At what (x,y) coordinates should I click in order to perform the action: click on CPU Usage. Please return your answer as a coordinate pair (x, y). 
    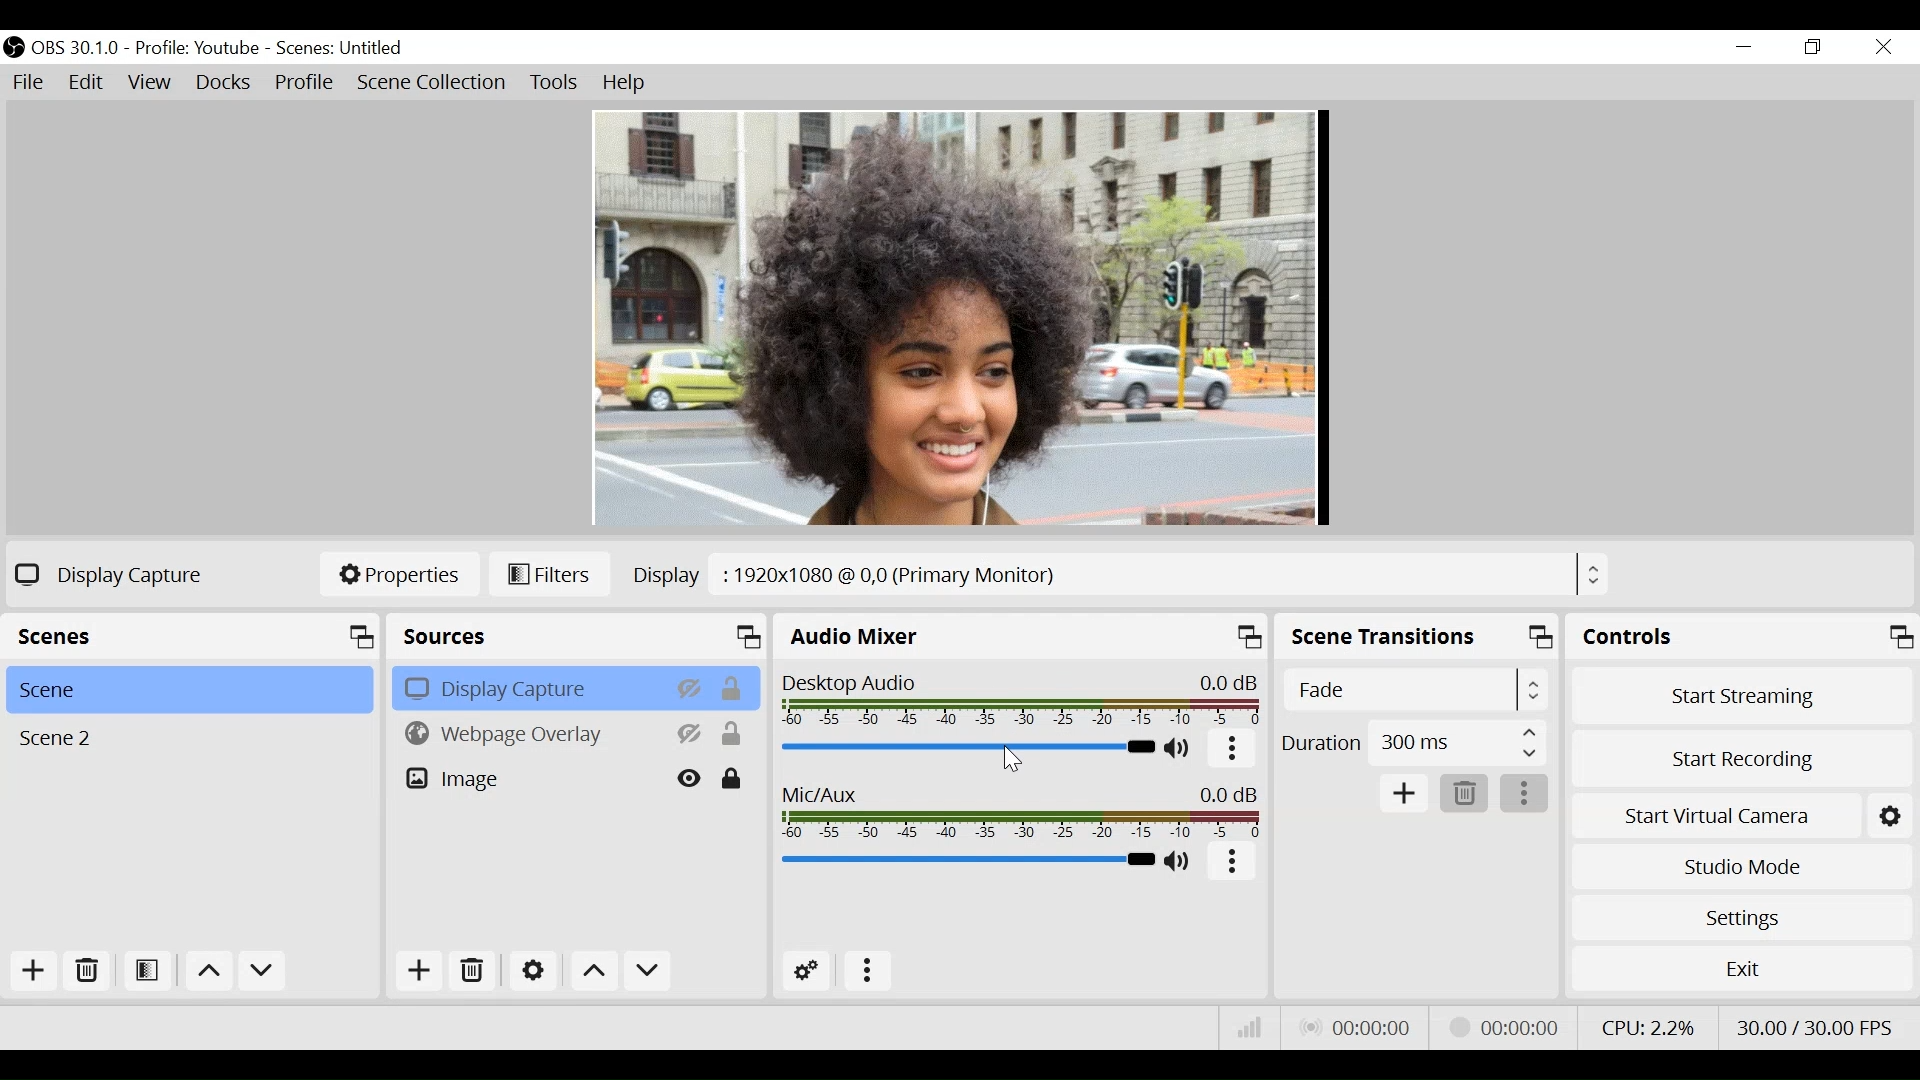
    Looking at the image, I should click on (1653, 1028).